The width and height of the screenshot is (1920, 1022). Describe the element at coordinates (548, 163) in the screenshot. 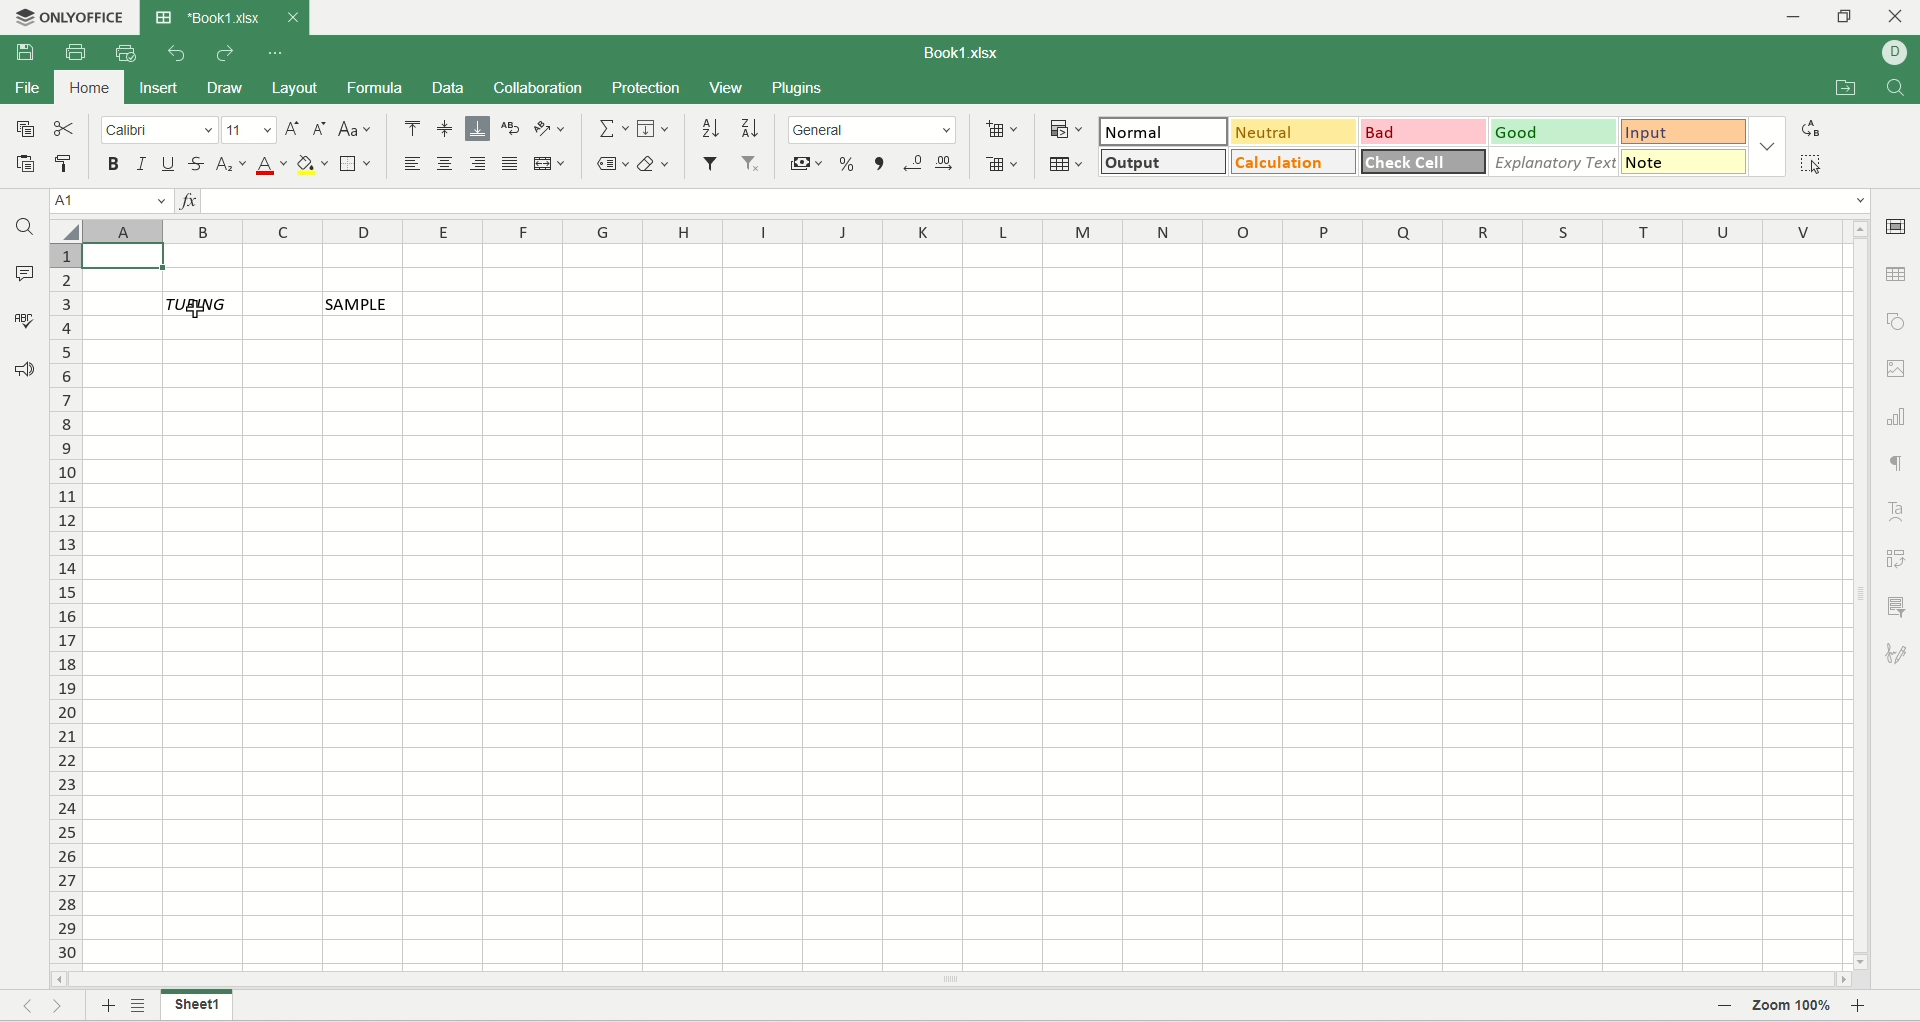

I see `merge and center` at that location.